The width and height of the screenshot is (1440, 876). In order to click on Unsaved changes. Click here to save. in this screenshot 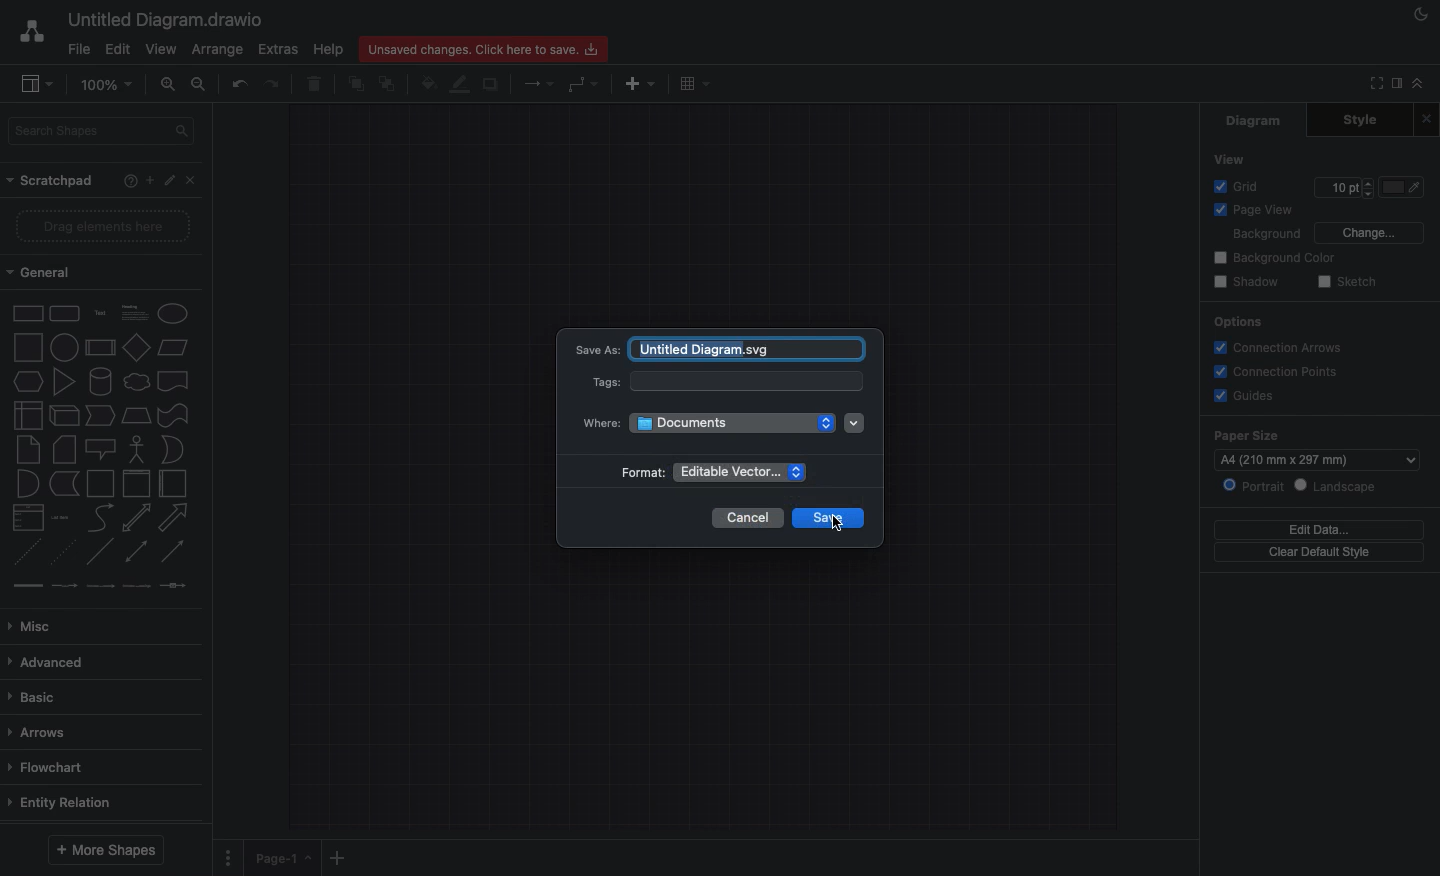, I will do `click(483, 48)`.